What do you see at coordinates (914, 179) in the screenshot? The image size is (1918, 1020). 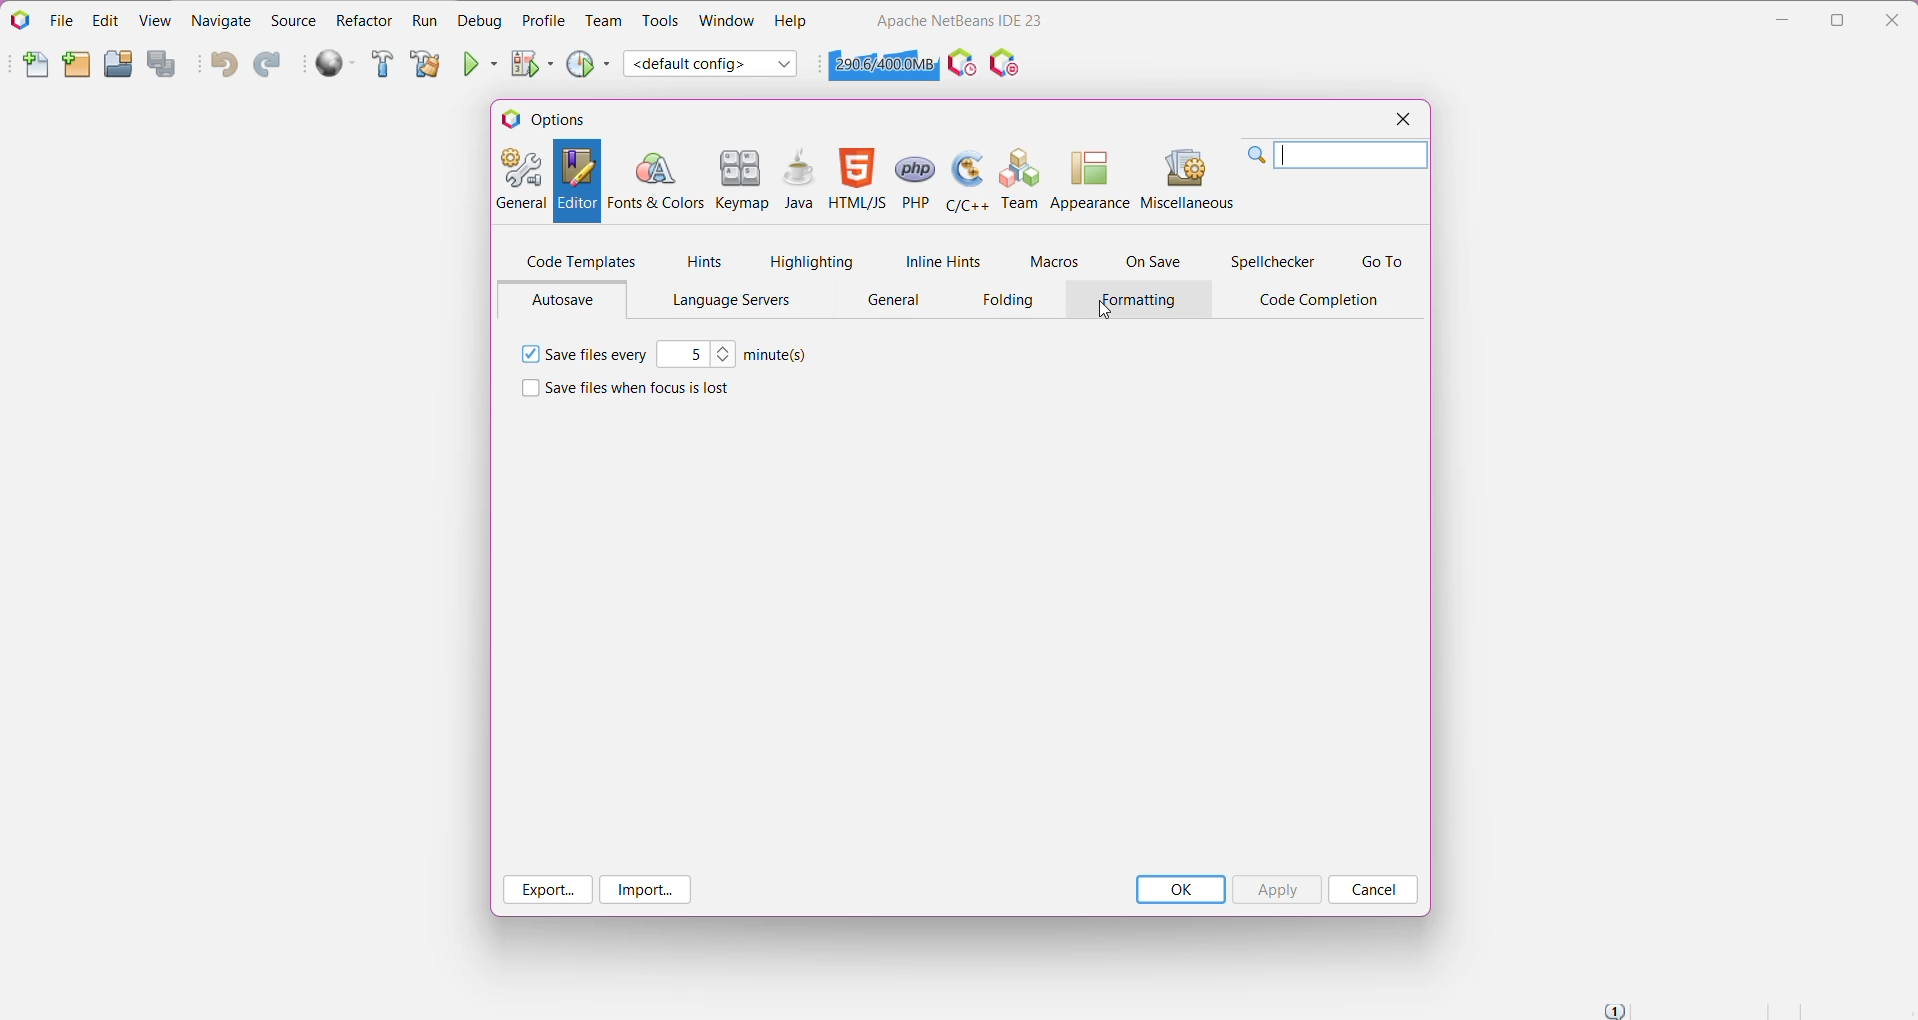 I see `PHP` at bounding box center [914, 179].